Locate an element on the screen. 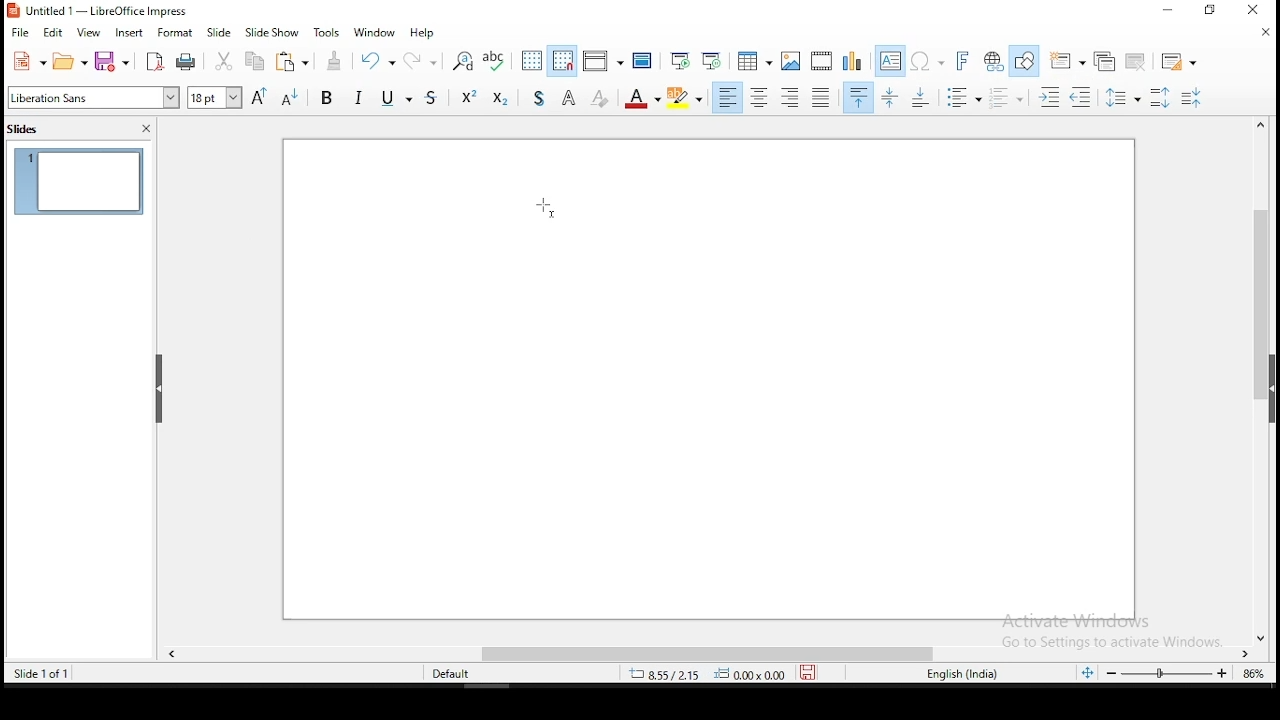 This screenshot has height=720, width=1280. center vertical is located at coordinates (892, 99).